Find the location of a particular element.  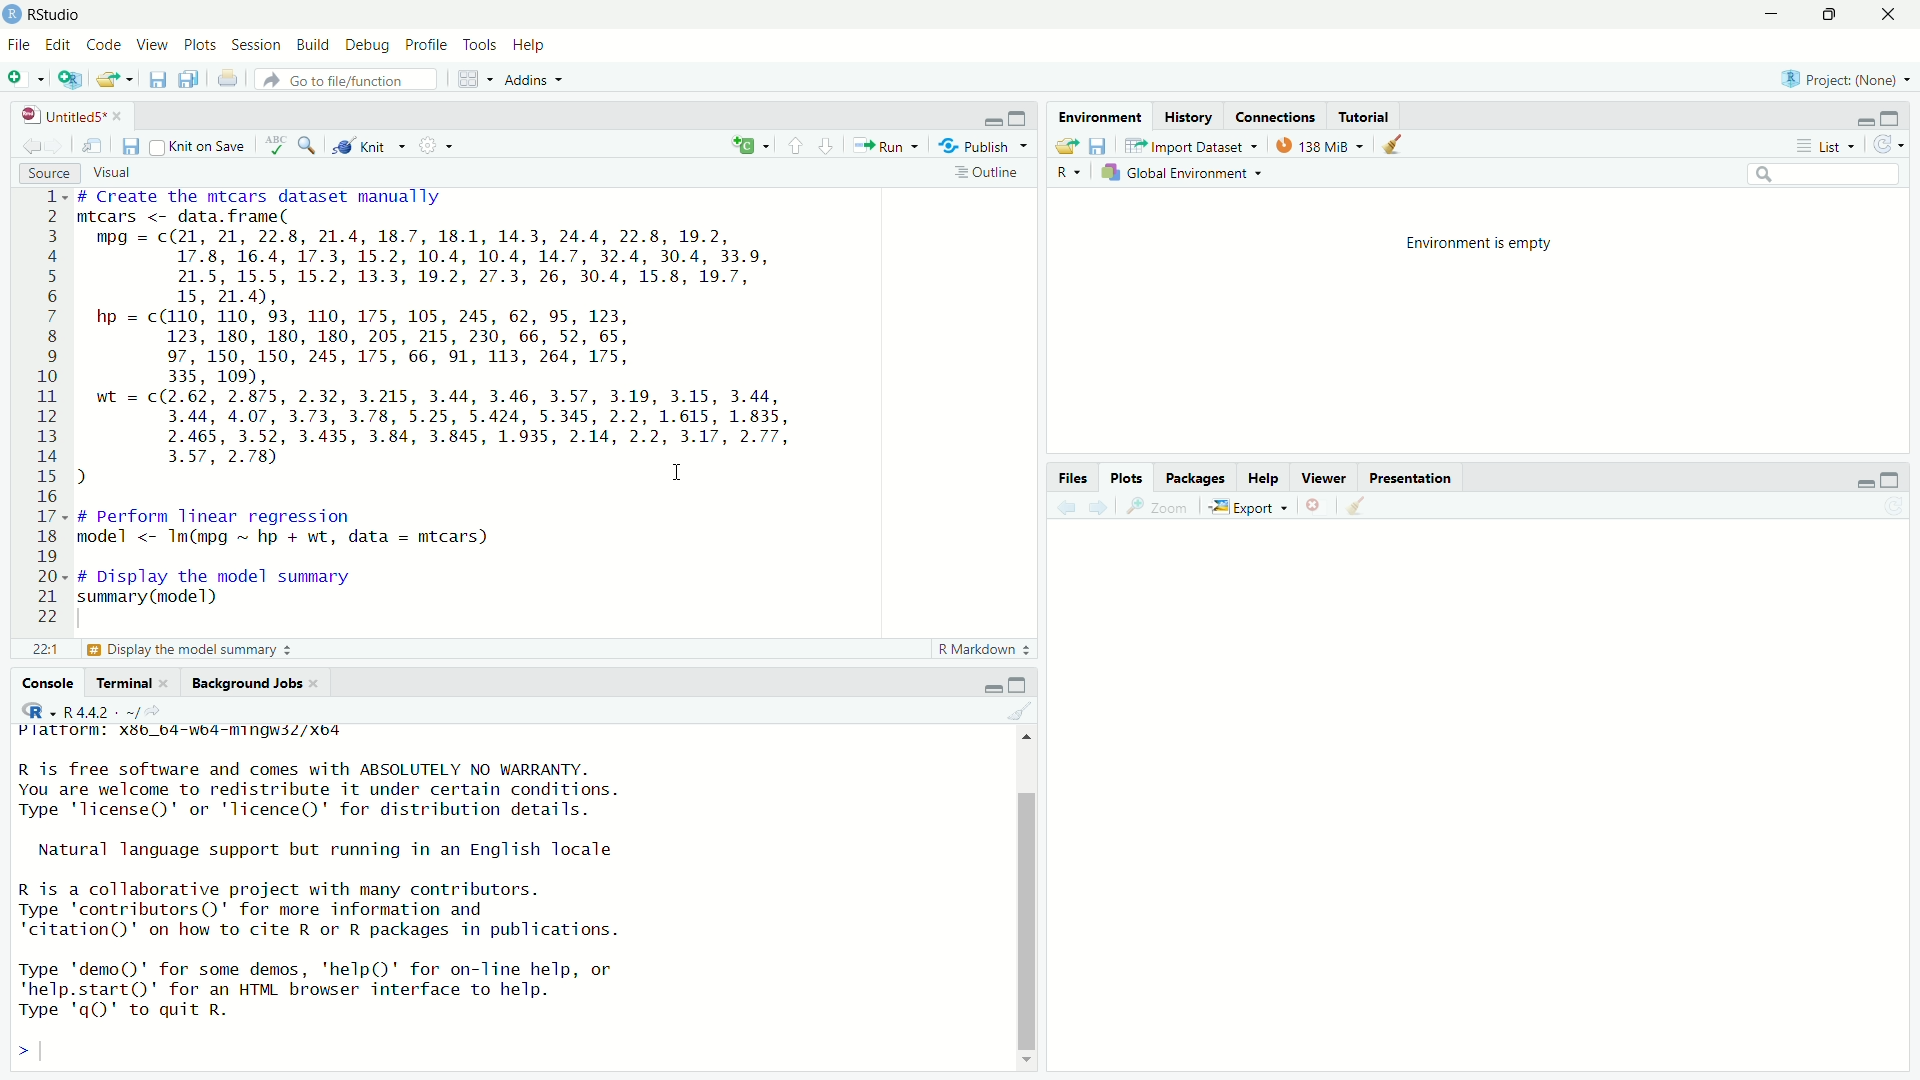

tools is located at coordinates (478, 44).